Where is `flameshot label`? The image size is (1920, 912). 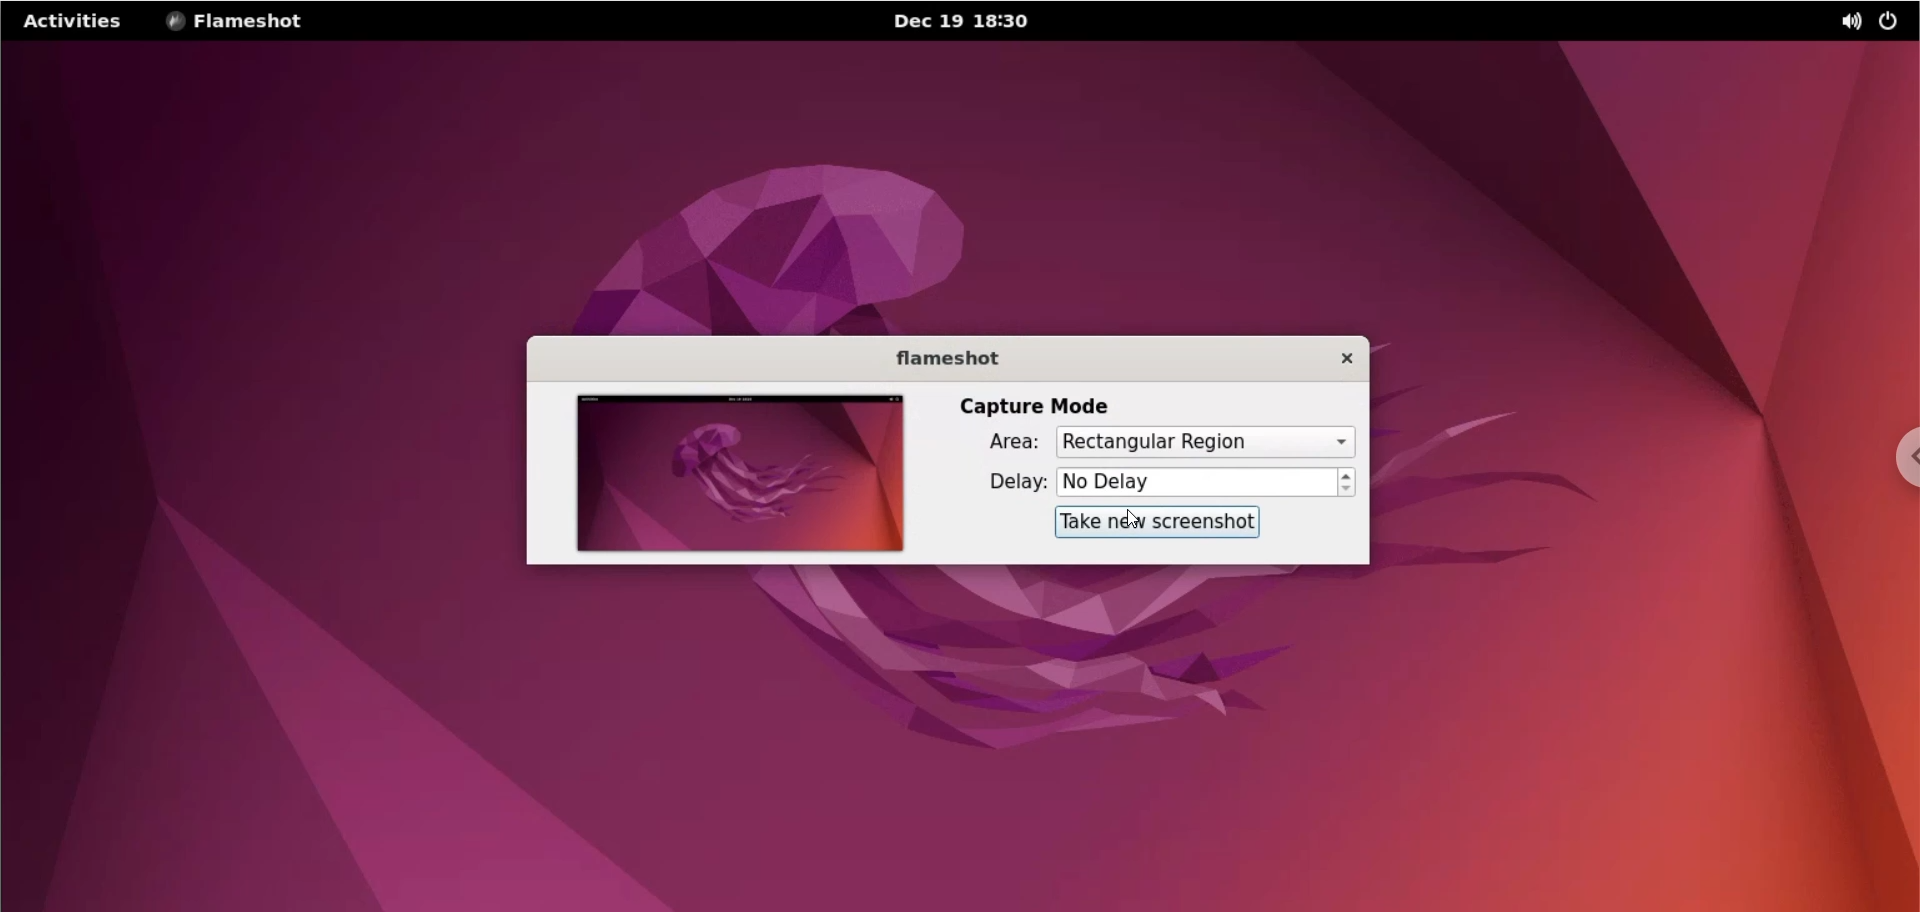 flameshot label is located at coordinates (945, 356).